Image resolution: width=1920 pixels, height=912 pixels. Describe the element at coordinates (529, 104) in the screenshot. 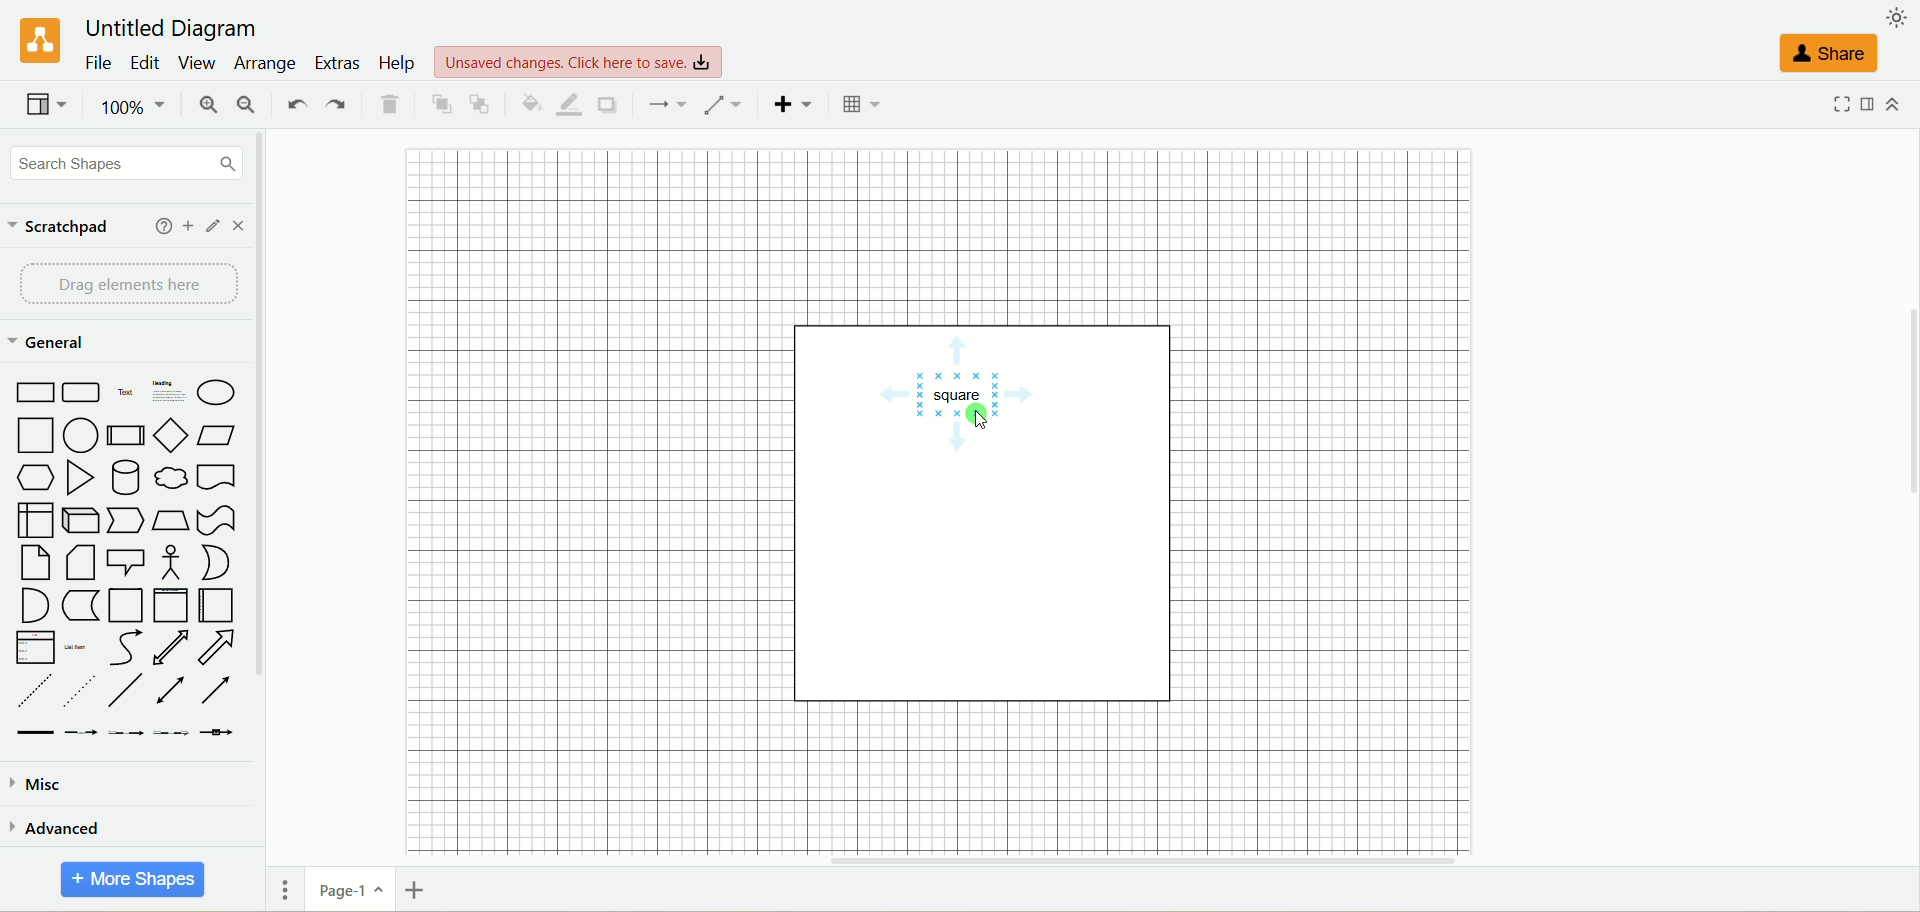

I see `fill color` at that location.